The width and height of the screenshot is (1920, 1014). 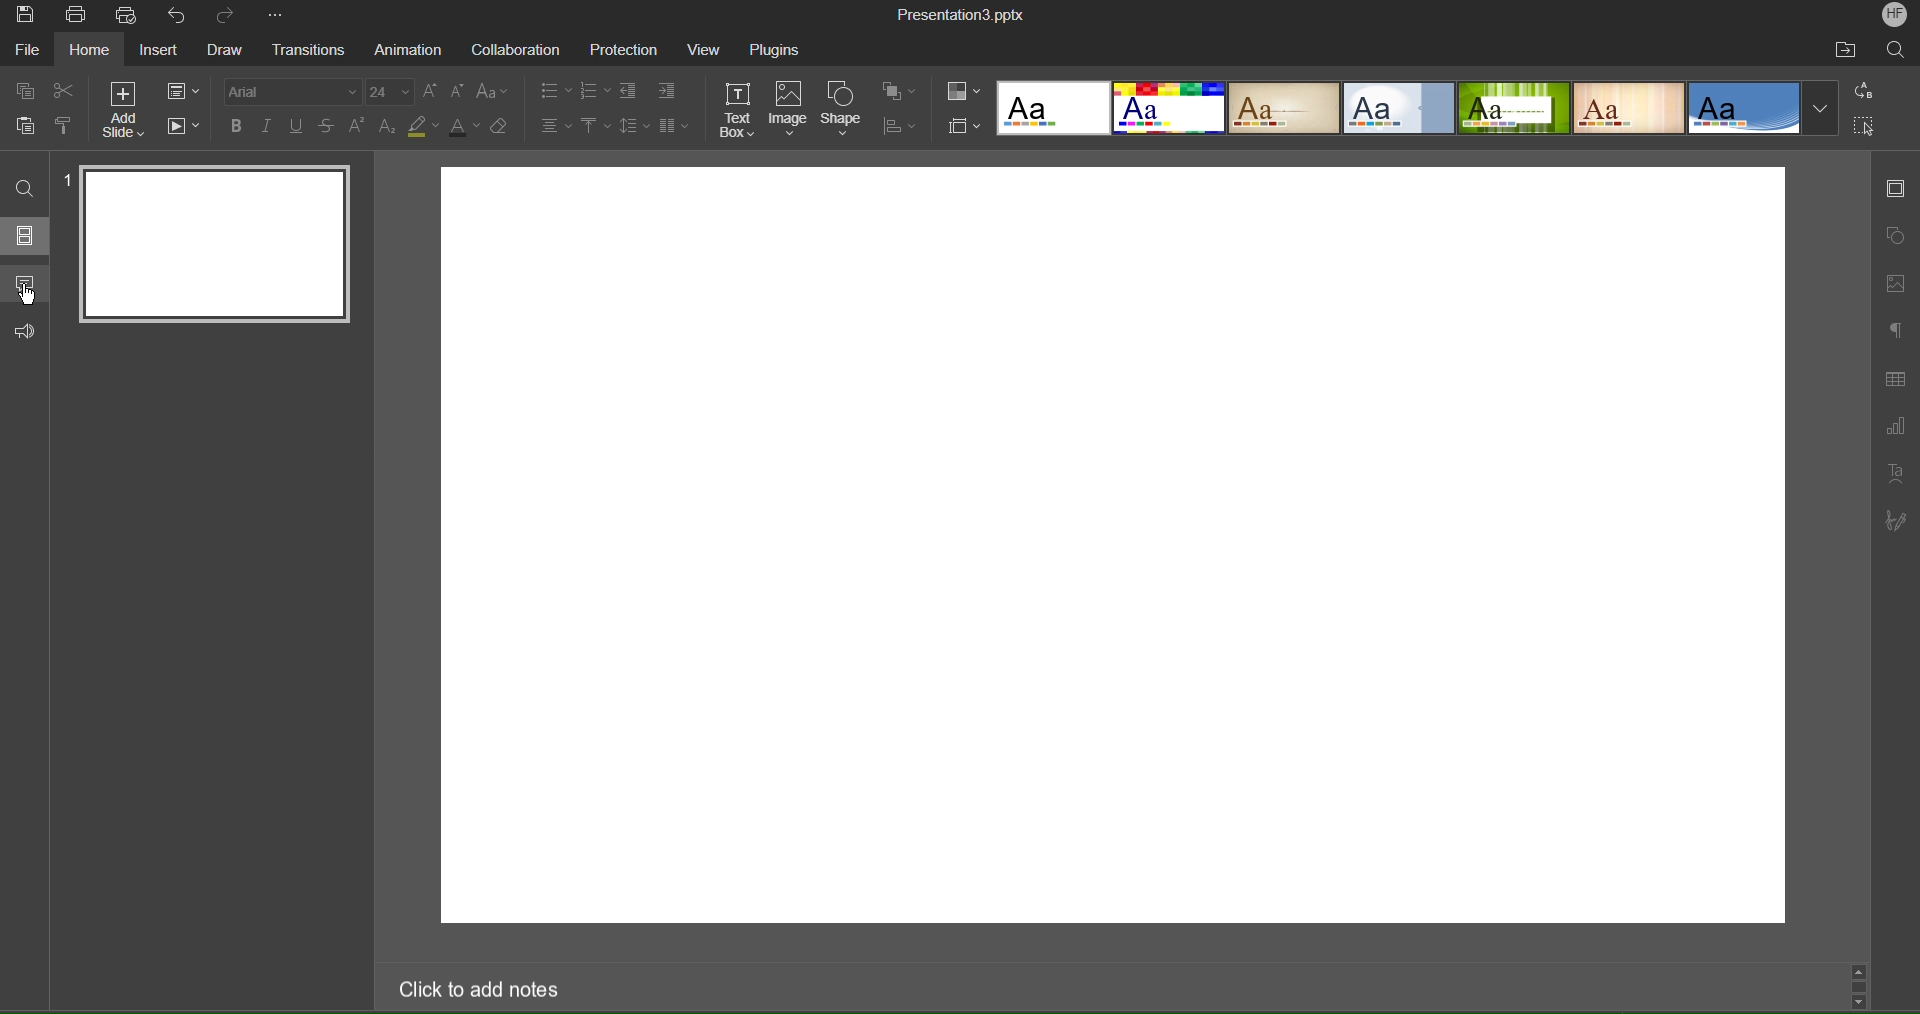 What do you see at coordinates (597, 90) in the screenshot?
I see `List Options` at bounding box center [597, 90].